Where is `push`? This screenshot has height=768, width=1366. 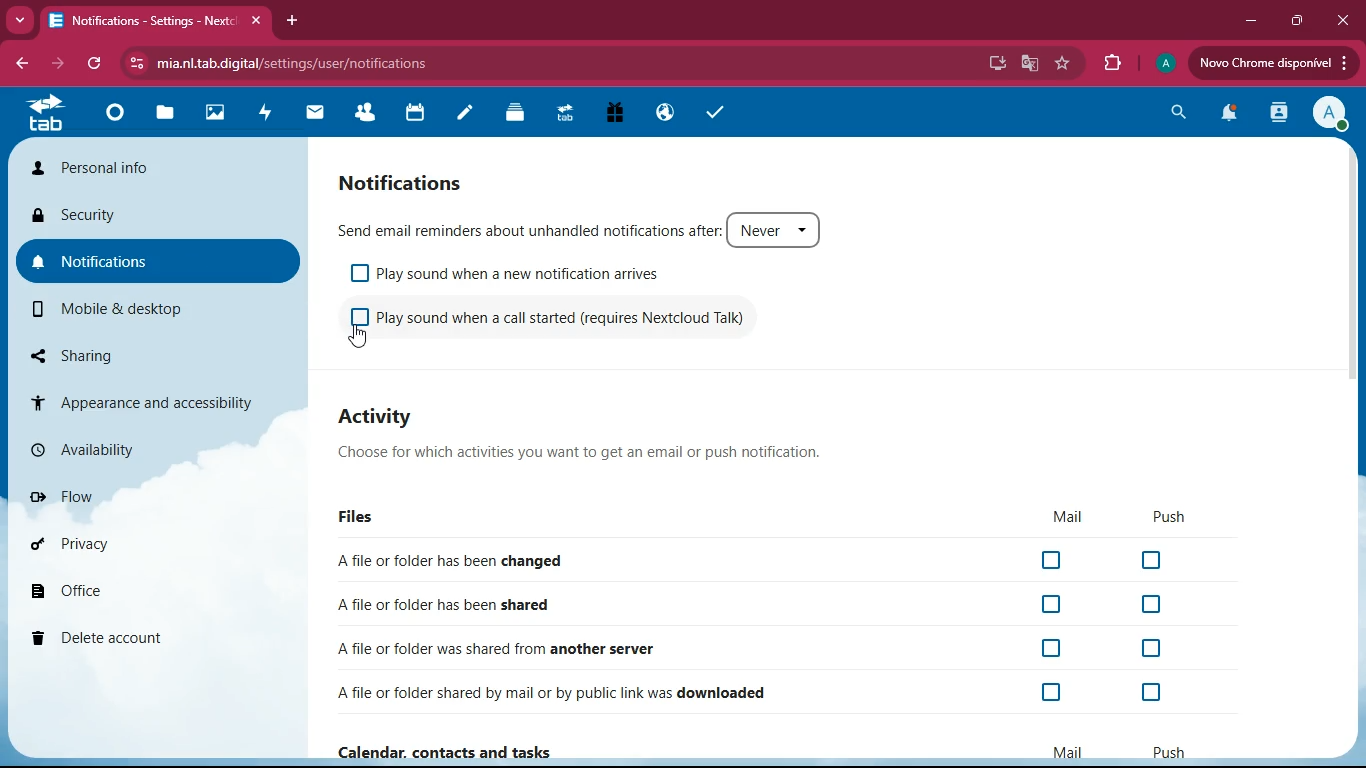 push is located at coordinates (1170, 750).